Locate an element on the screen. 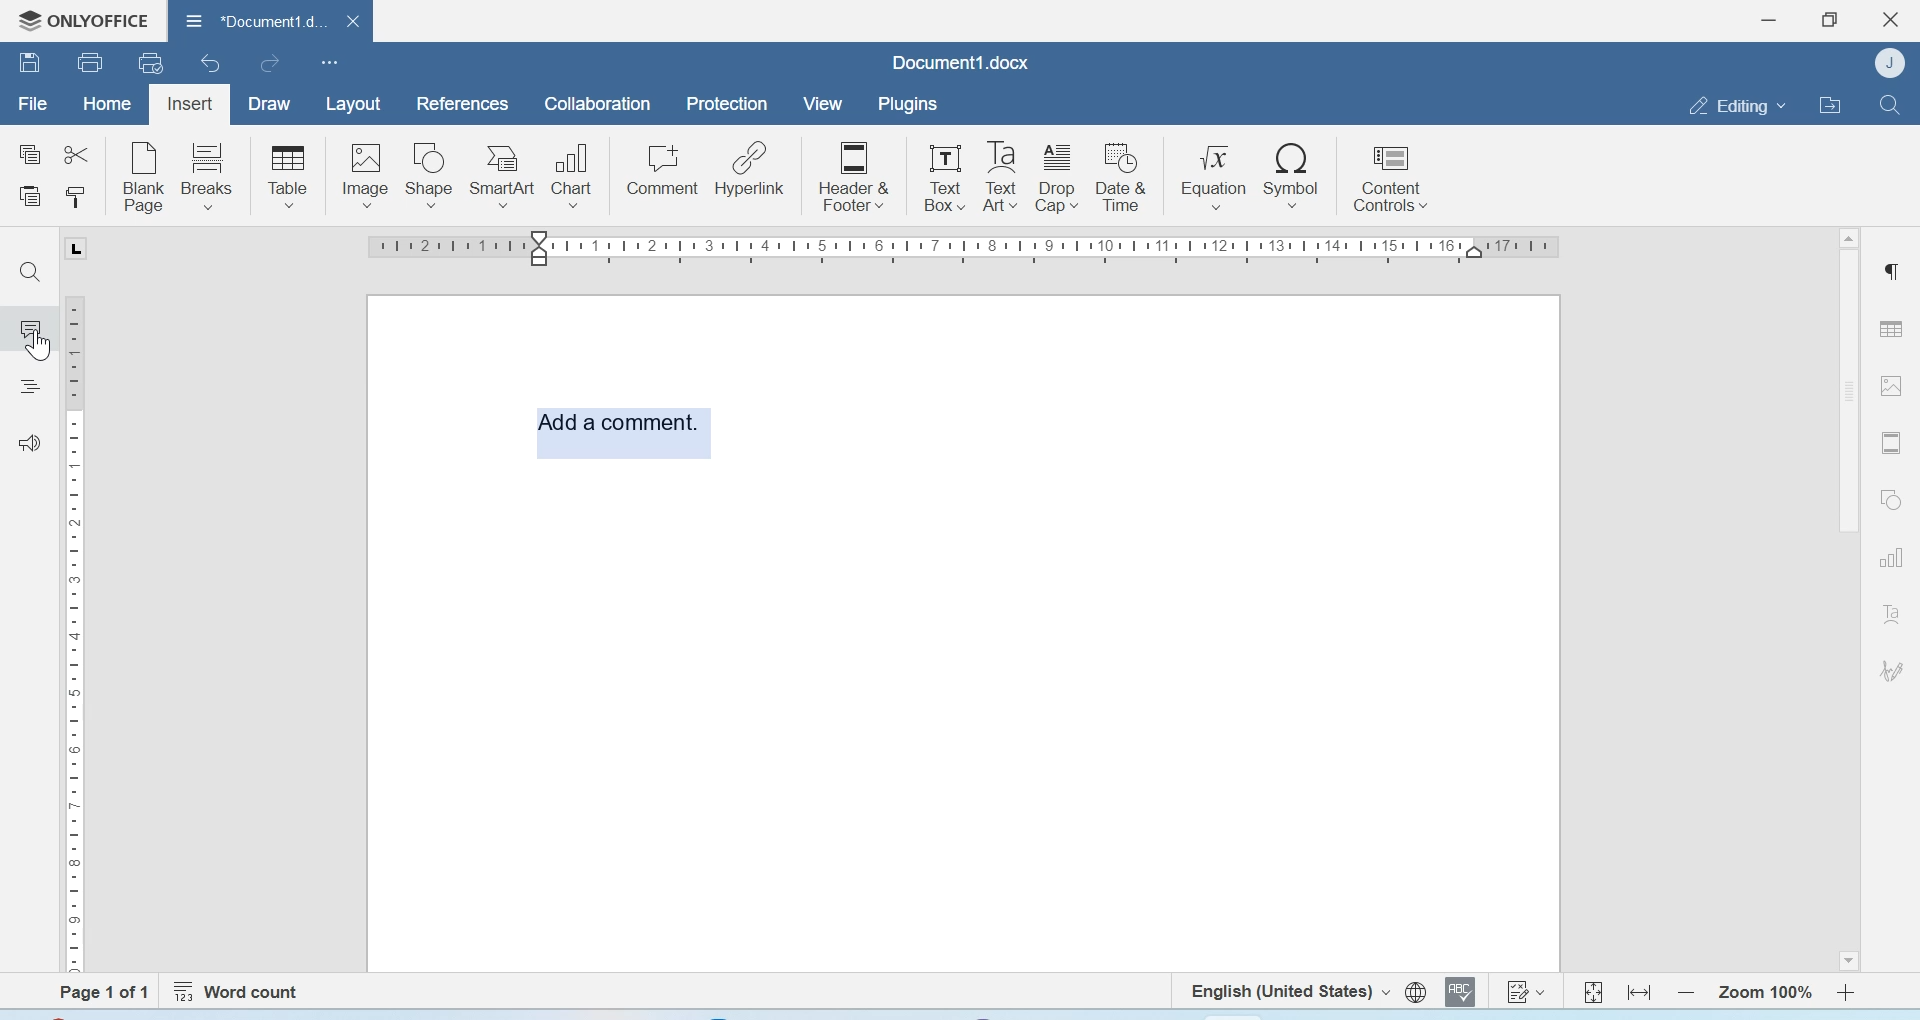 The height and width of the screenshot is (1020, 1920). Content controls is located at coordinates (1389, 175).